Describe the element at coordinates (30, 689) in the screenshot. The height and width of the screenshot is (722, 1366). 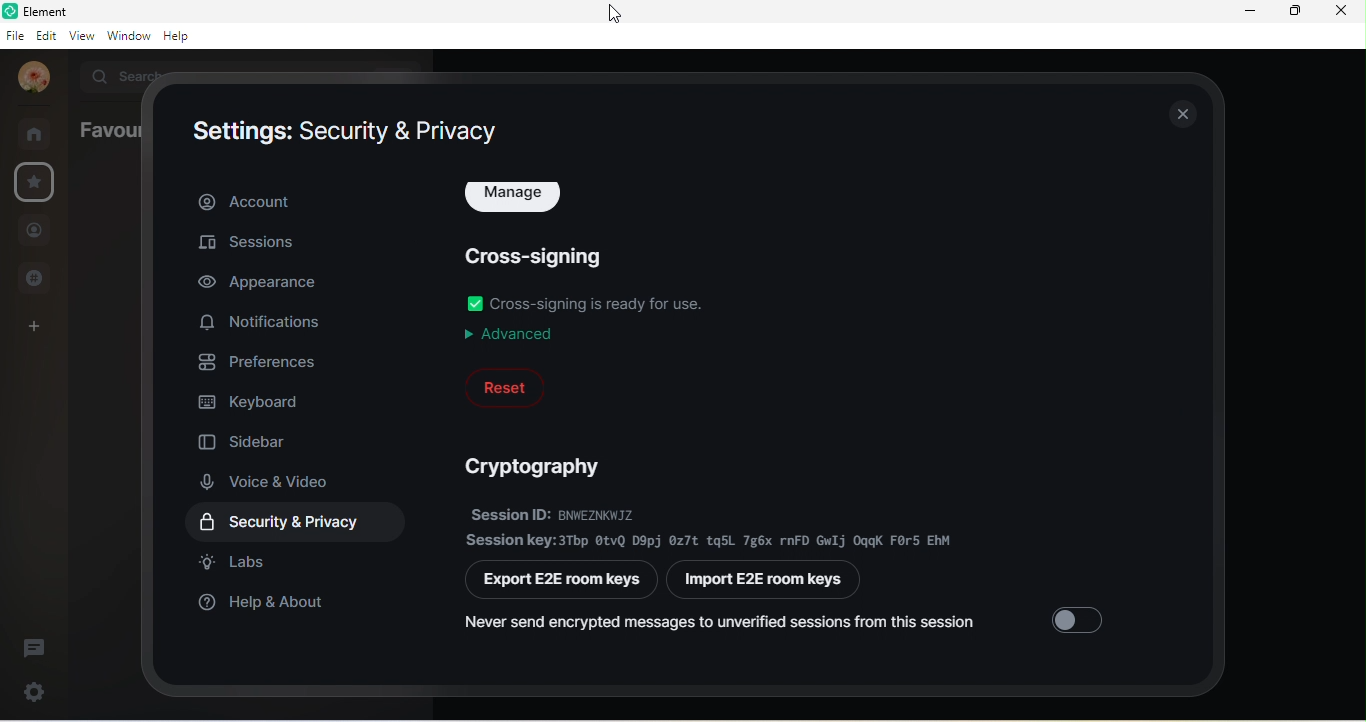
I see `quick settings` at that location.